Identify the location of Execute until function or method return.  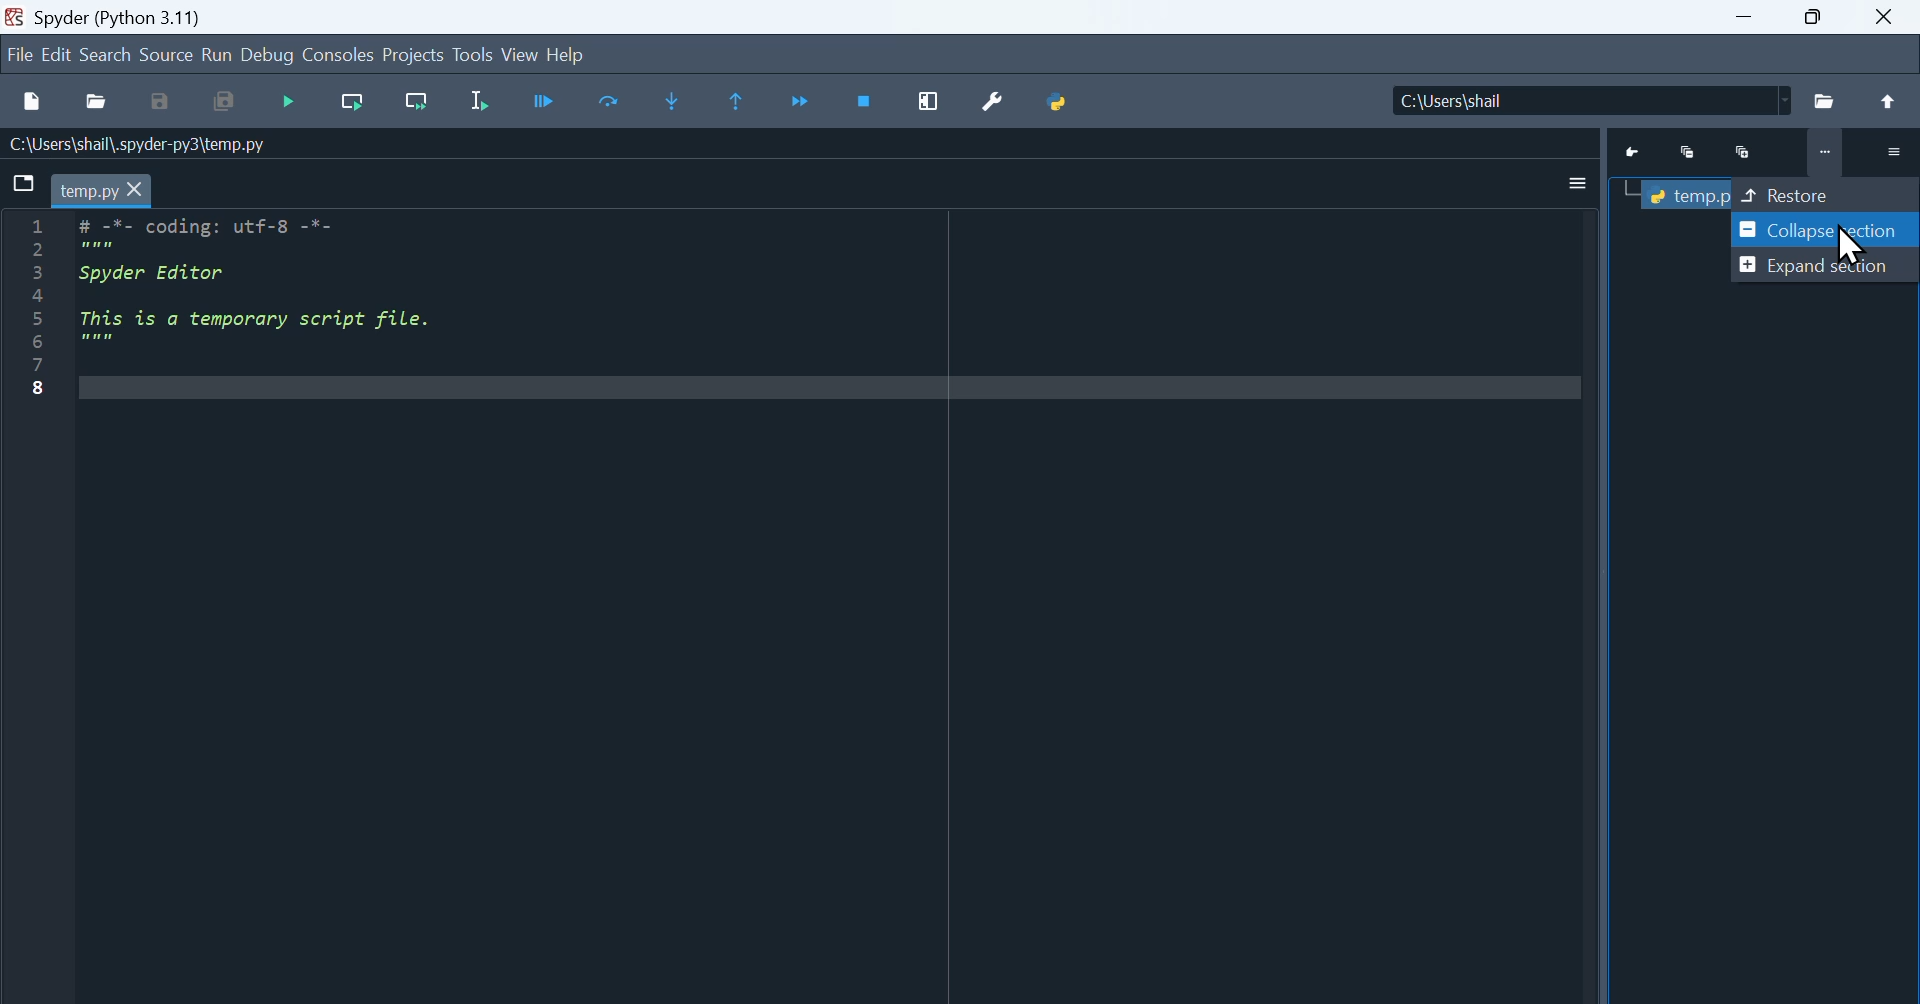
(738, 103).